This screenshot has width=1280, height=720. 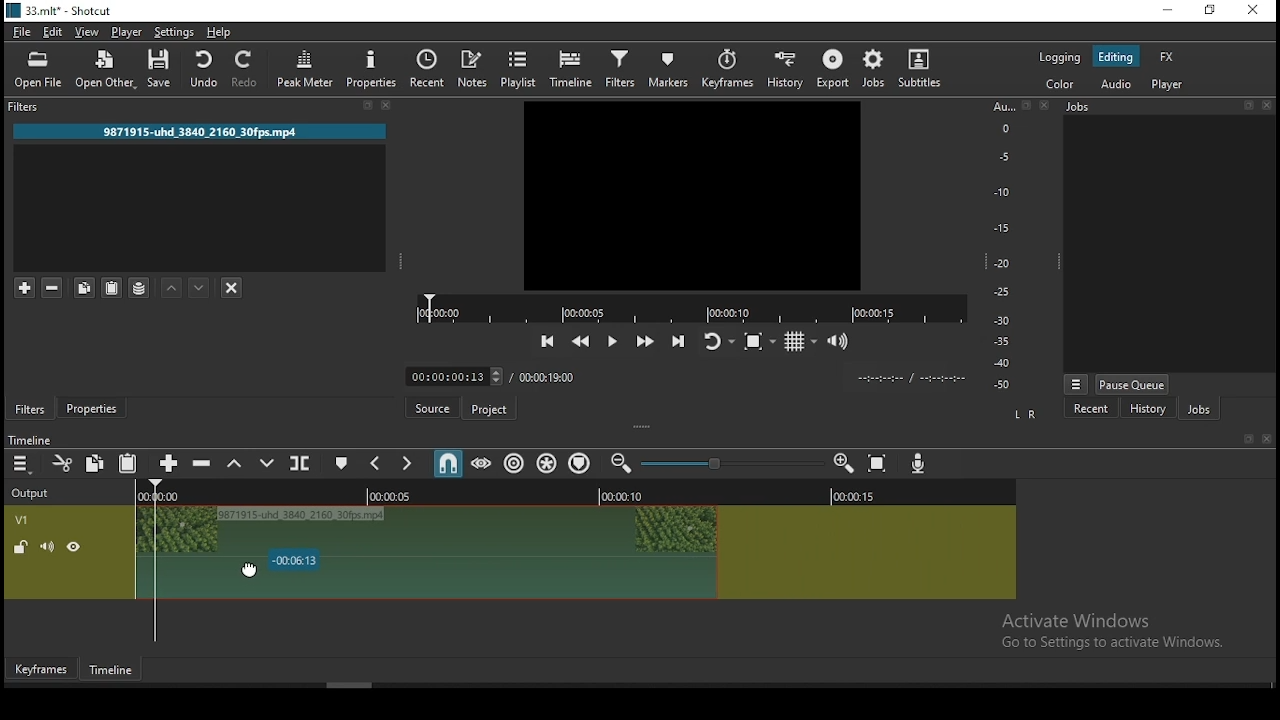 I want to click on timeline, so click(x=32, y=439).